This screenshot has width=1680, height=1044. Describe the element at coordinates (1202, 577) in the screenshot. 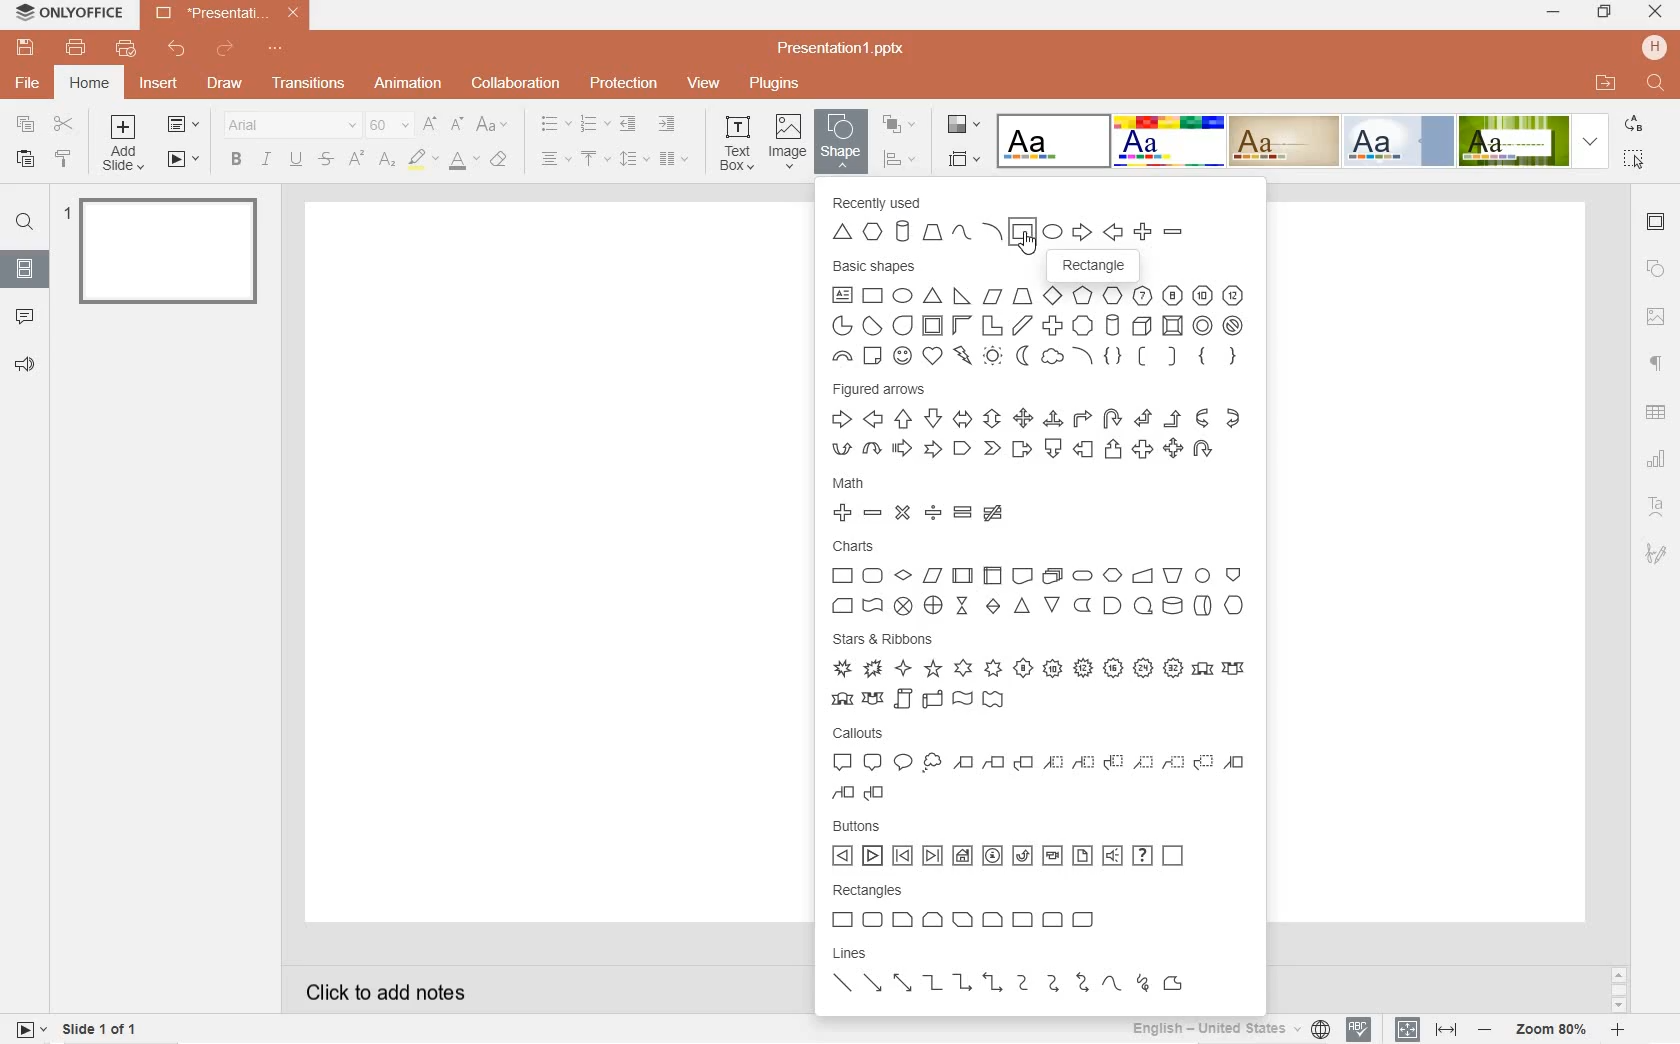

I see `Connector` at that location.